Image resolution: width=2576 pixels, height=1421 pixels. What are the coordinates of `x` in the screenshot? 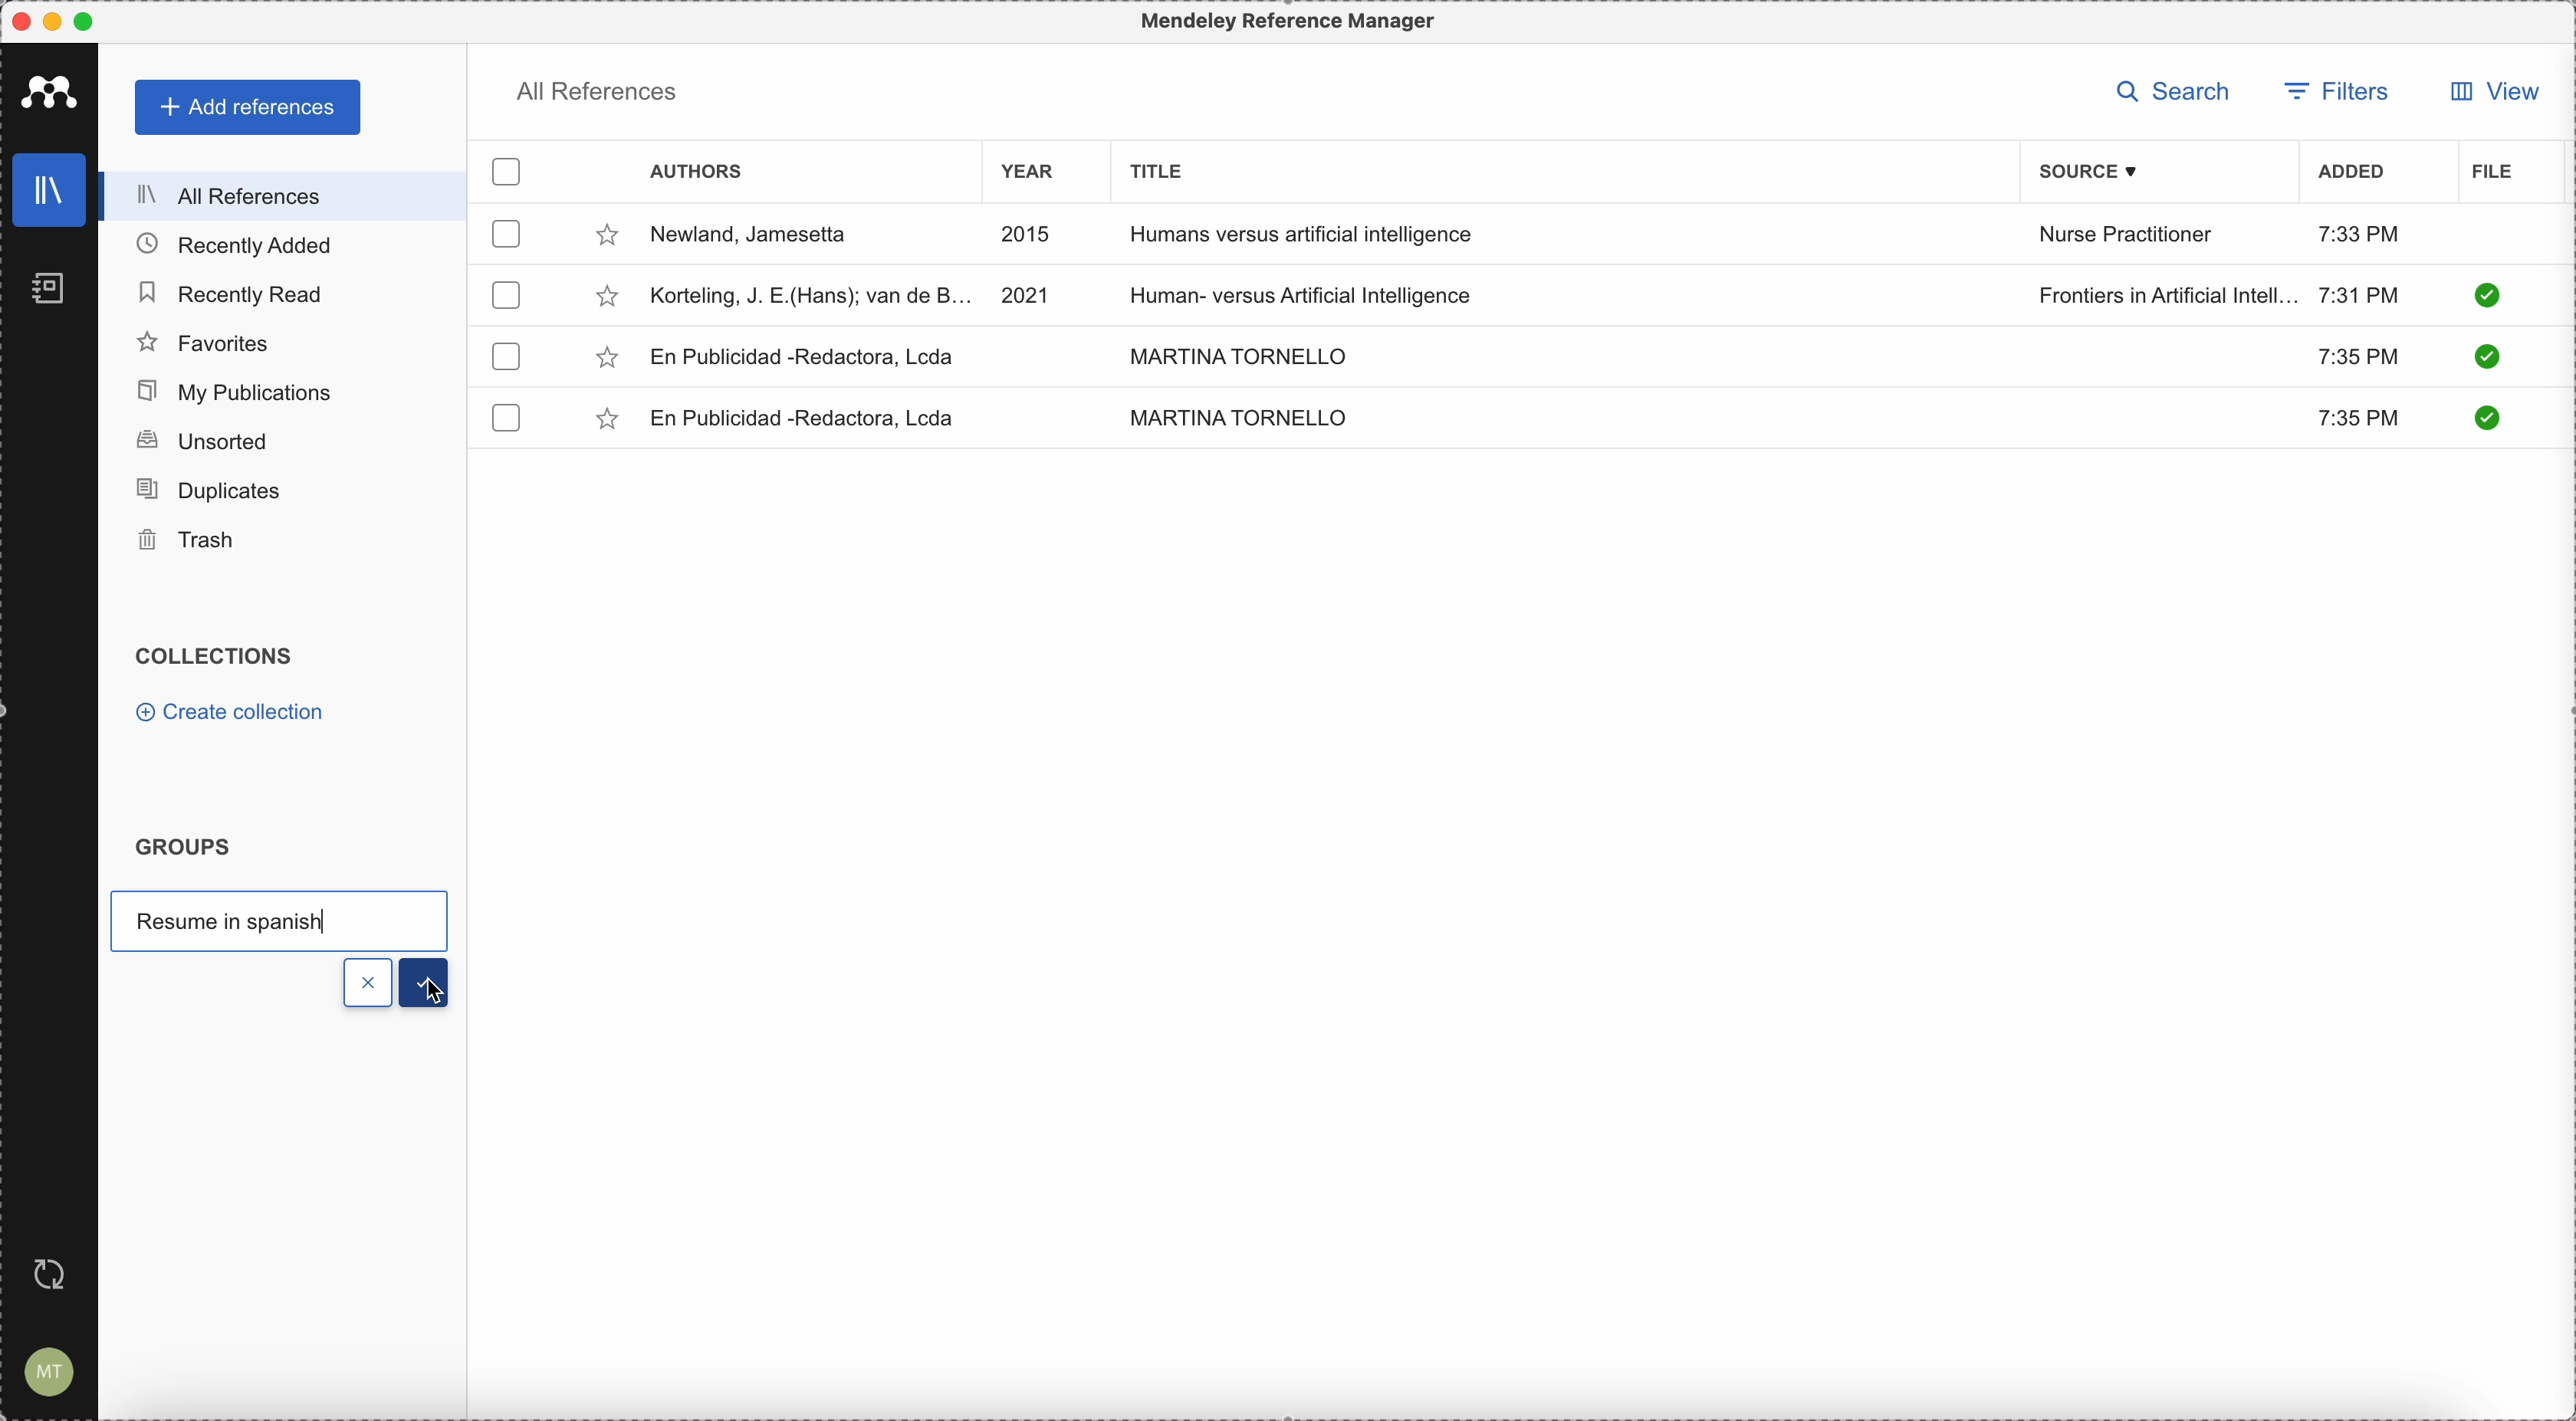 It's located at (366, 982).